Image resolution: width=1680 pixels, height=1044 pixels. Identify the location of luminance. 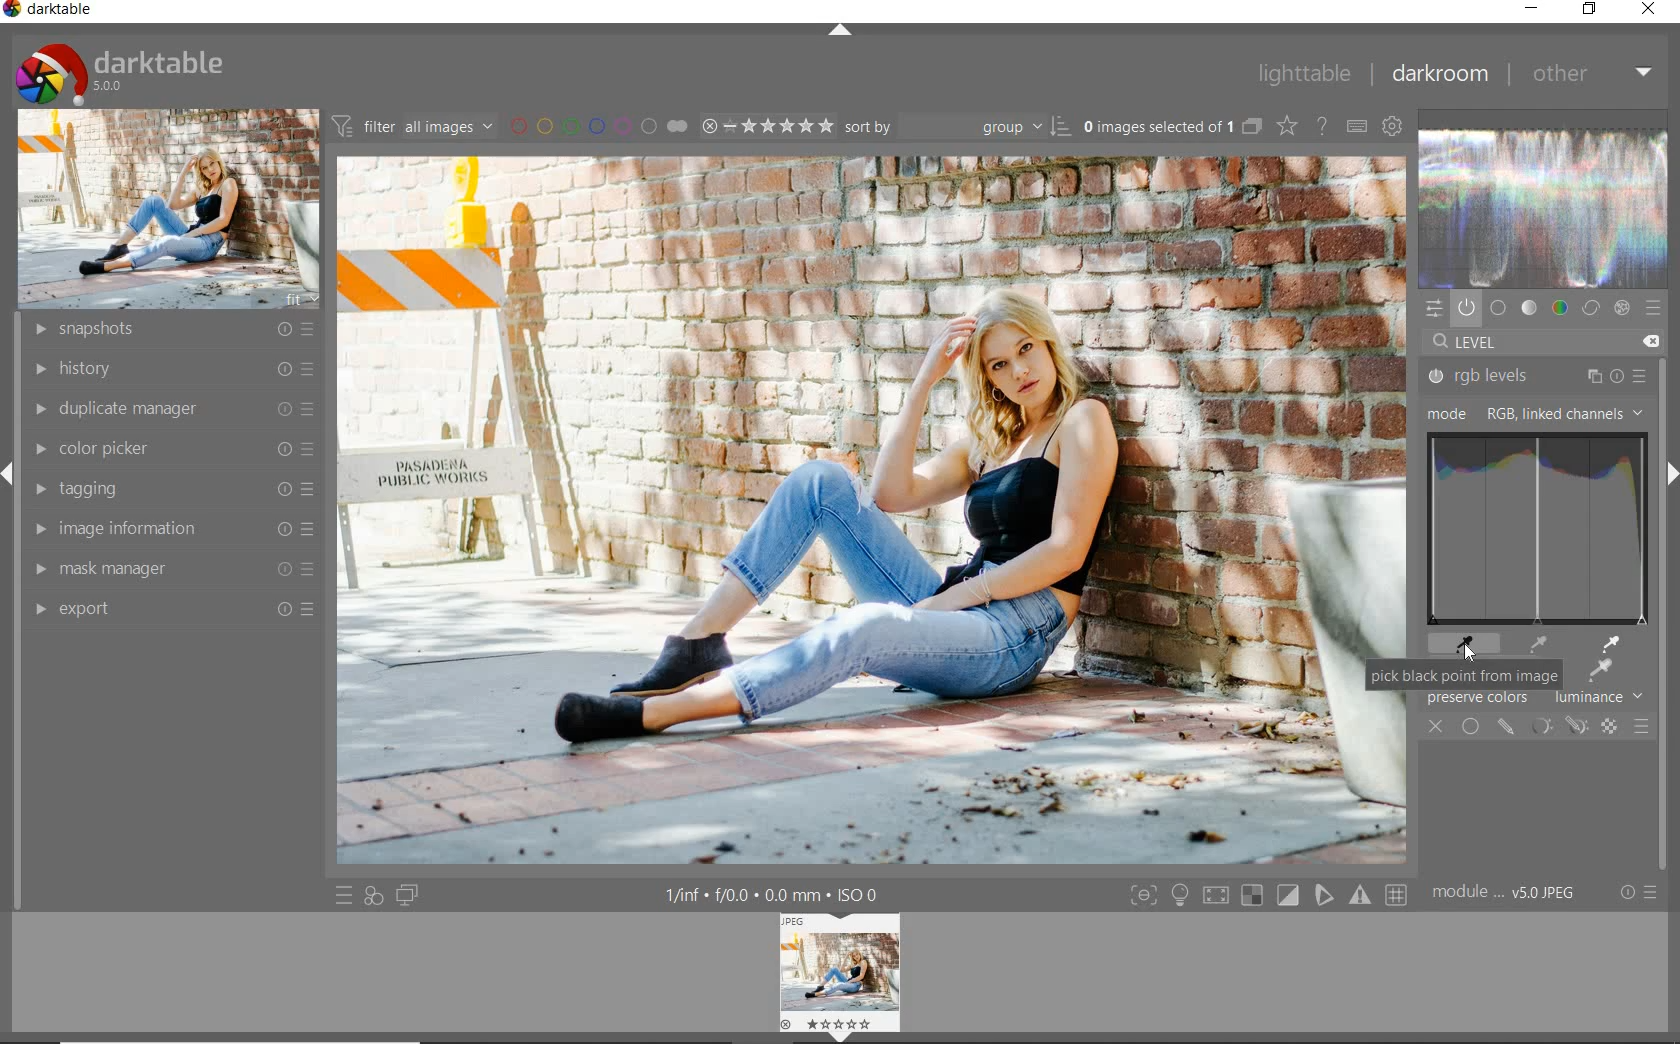
(1597, 698).